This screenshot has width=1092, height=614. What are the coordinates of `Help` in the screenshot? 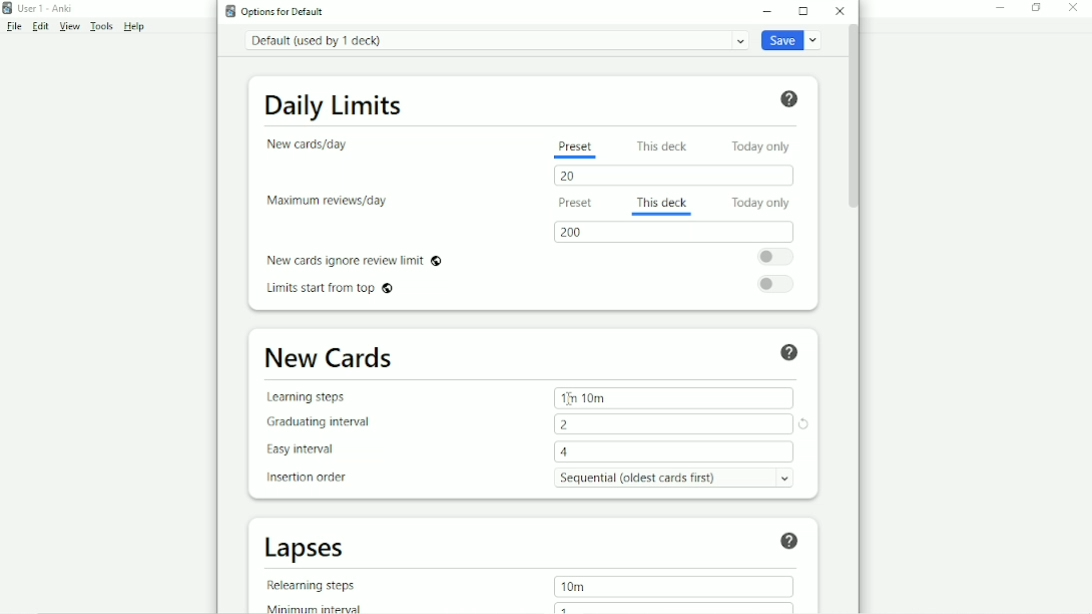 It's located at (790, 540).